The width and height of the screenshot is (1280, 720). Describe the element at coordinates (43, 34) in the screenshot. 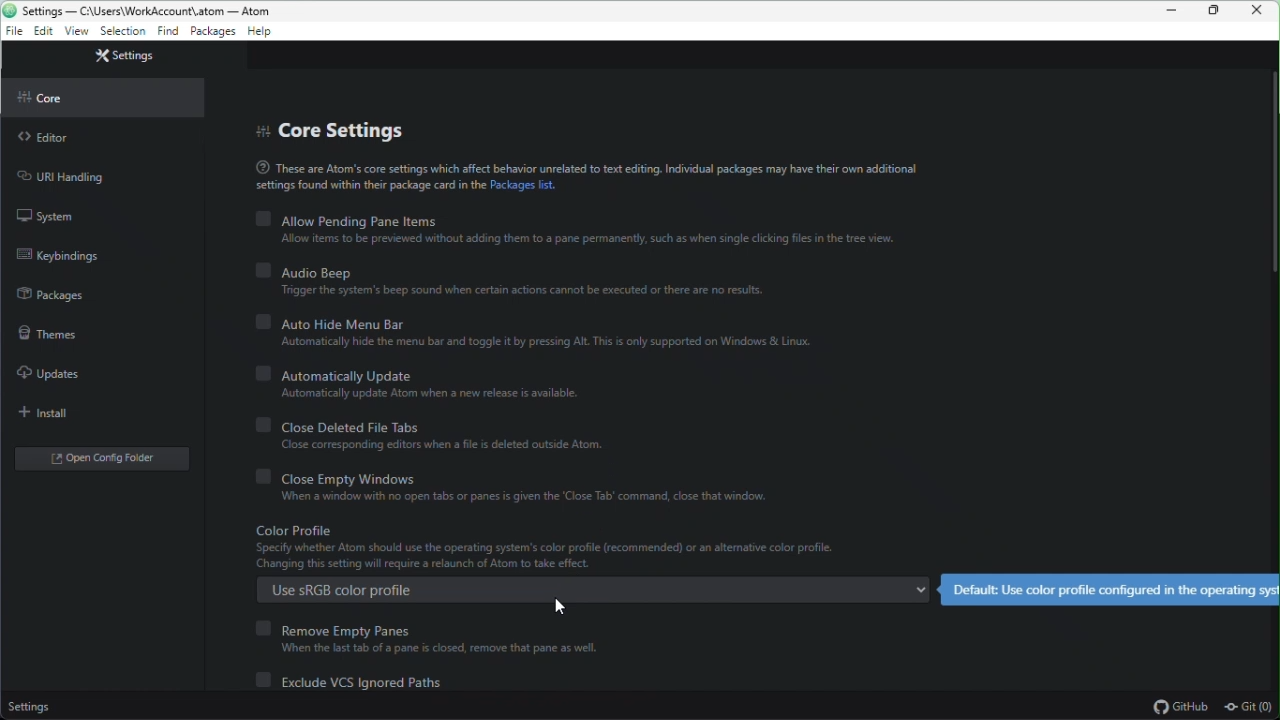

I see `edit` at that location.